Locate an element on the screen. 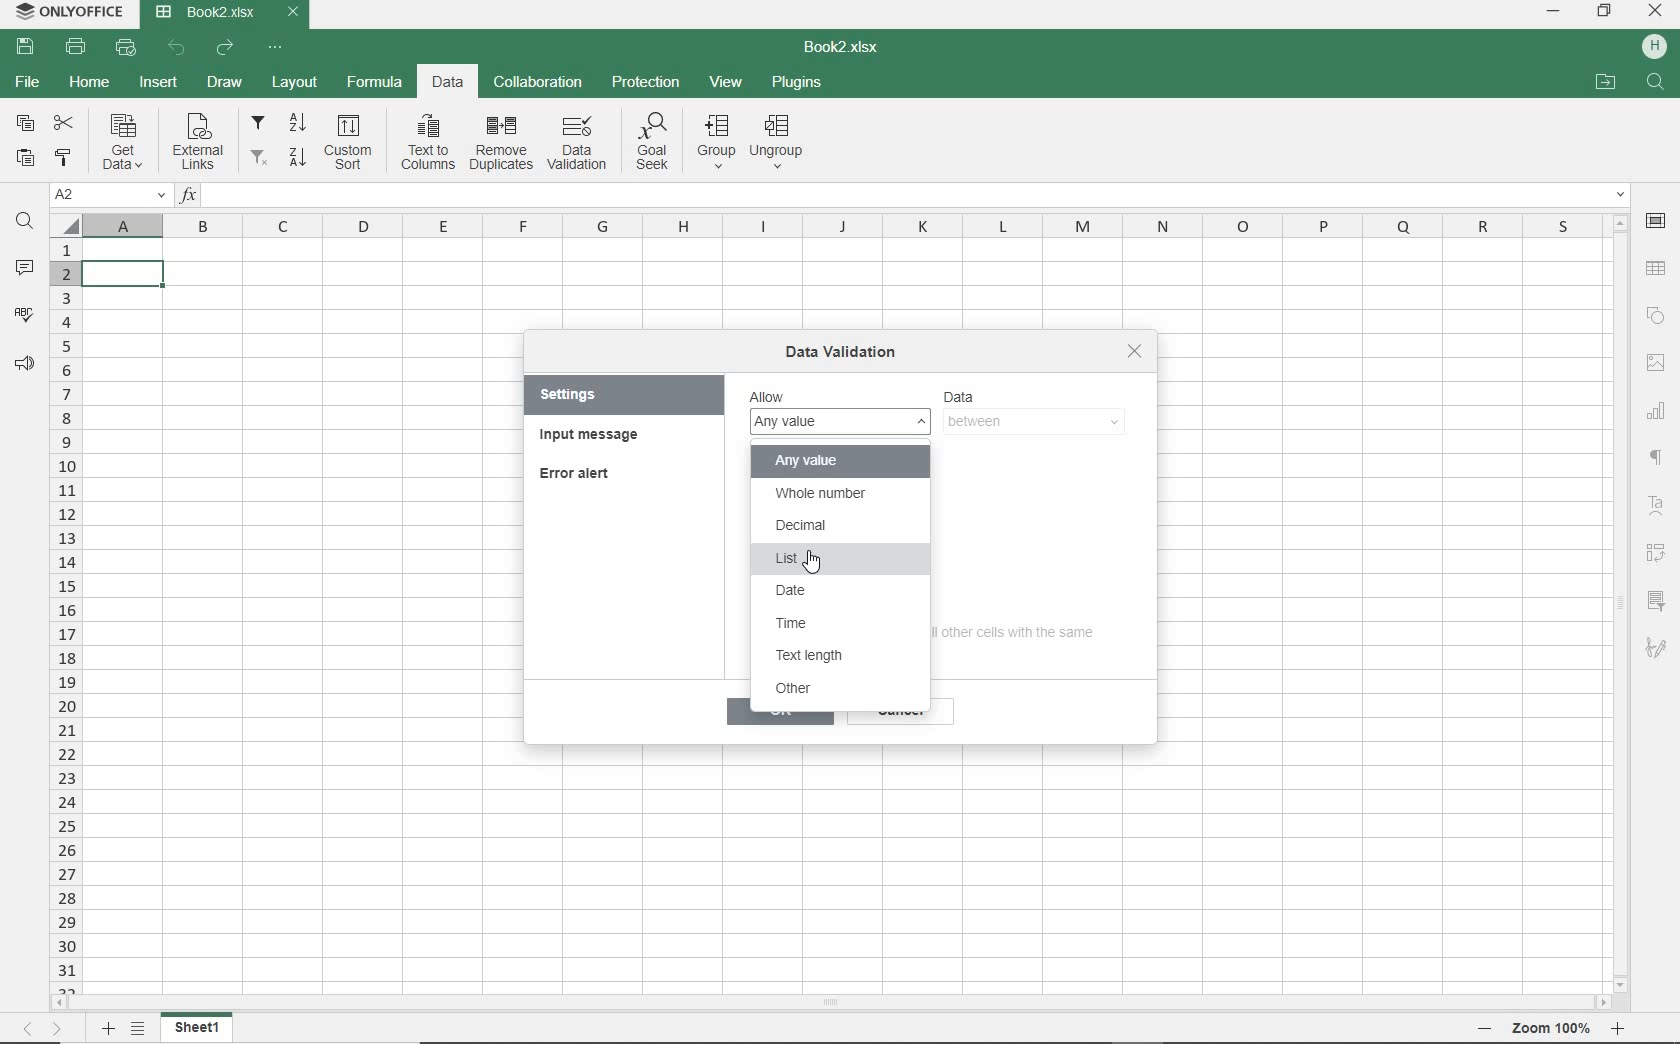 This screenshot has width=1680, height=1044. CLOSE is located at coordinates (1654, 12).